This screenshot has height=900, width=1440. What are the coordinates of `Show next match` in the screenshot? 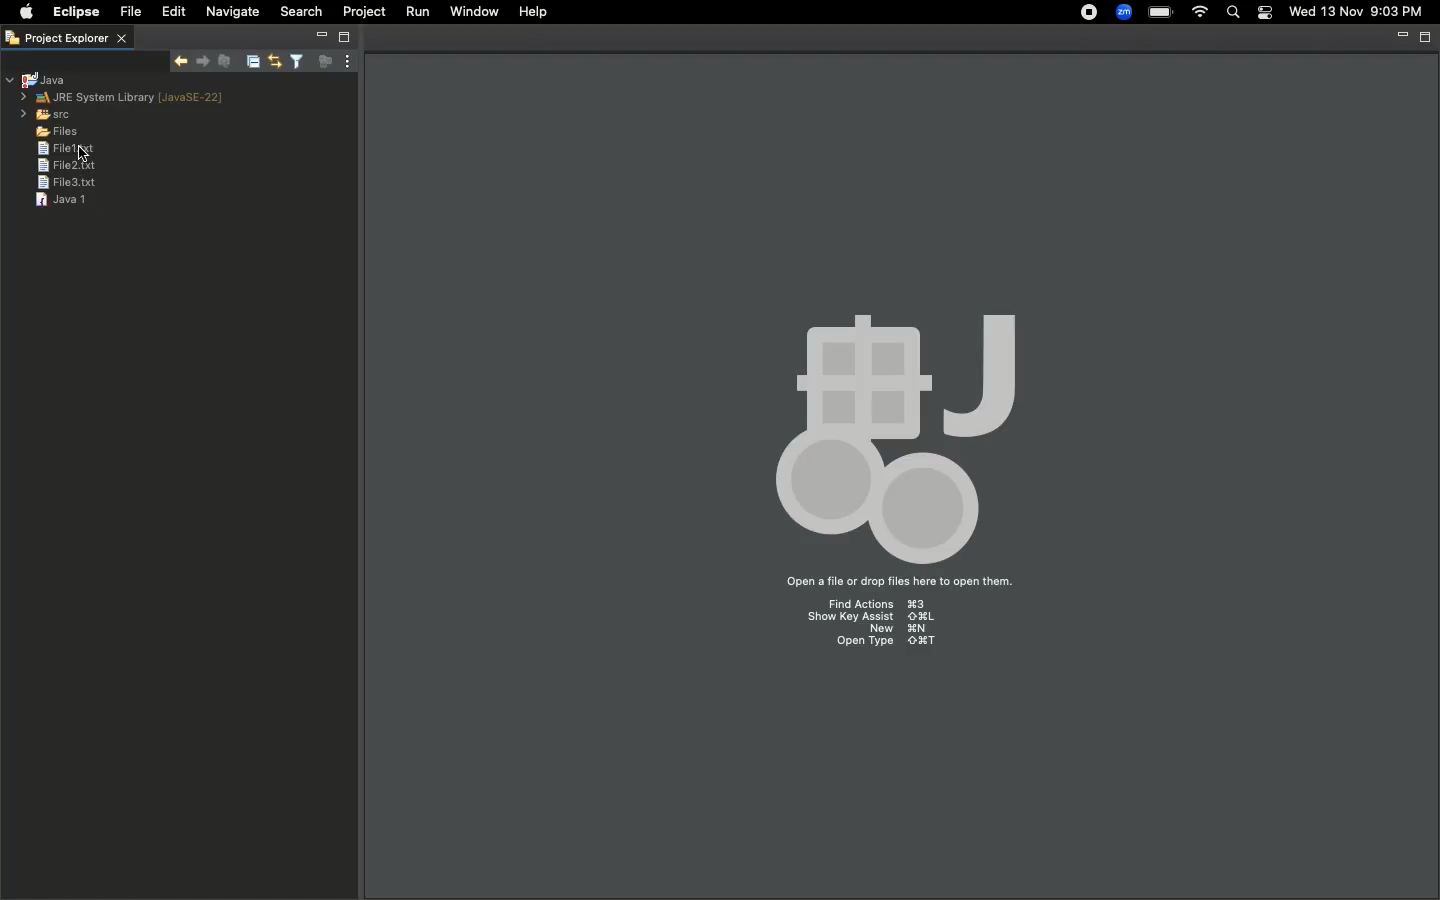 It's located at (183, 59).